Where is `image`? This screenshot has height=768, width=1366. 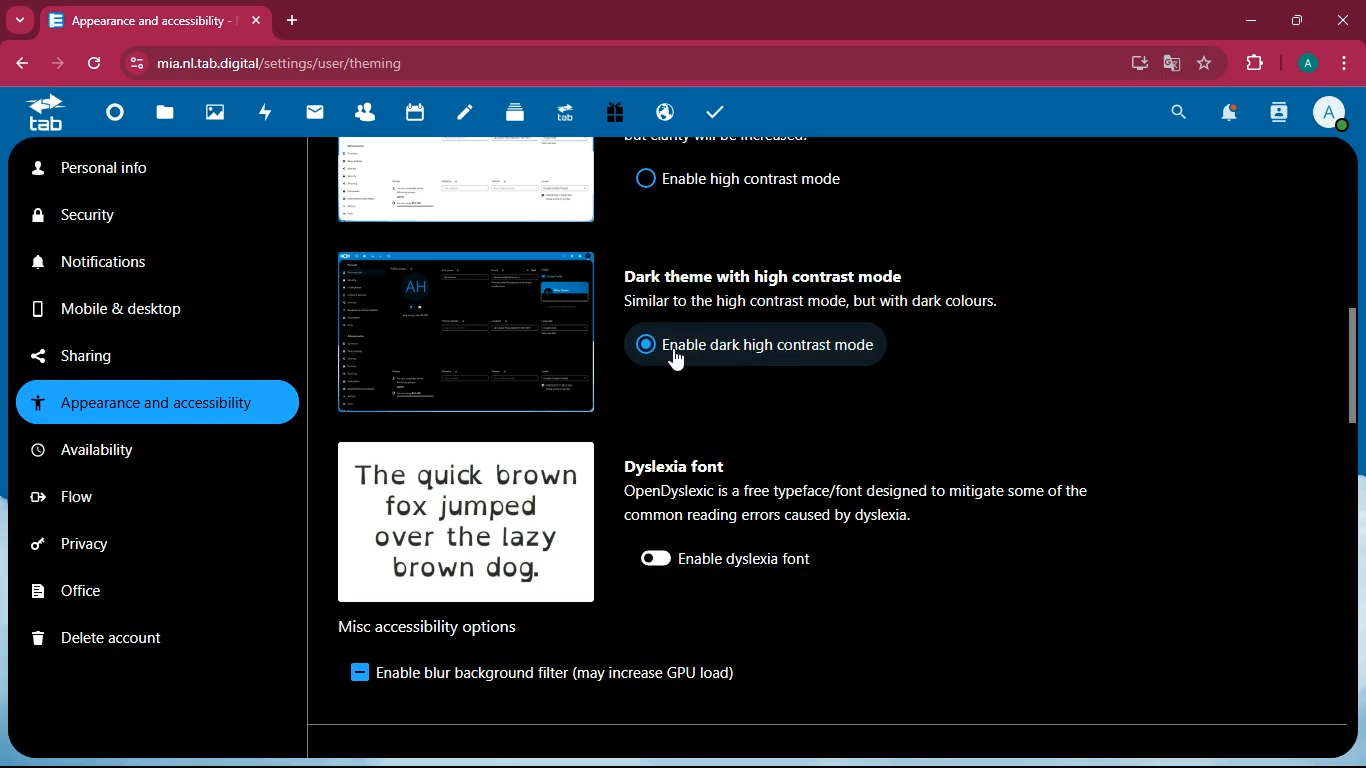
image is located at coordinates (470, 522).